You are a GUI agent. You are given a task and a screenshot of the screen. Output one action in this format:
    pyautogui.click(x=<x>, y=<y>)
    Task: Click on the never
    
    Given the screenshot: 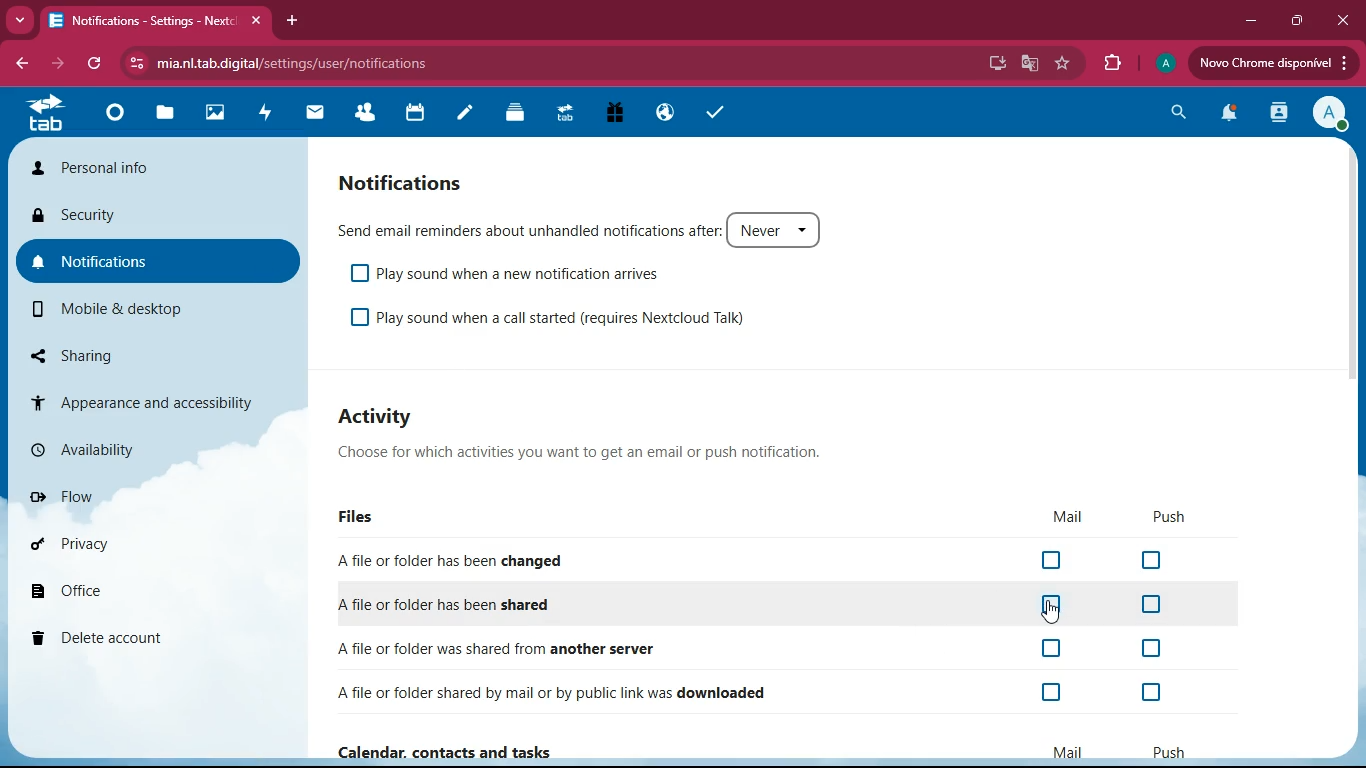 What is the action you would take?
    pyautogui.click(x=771, y=229)
    